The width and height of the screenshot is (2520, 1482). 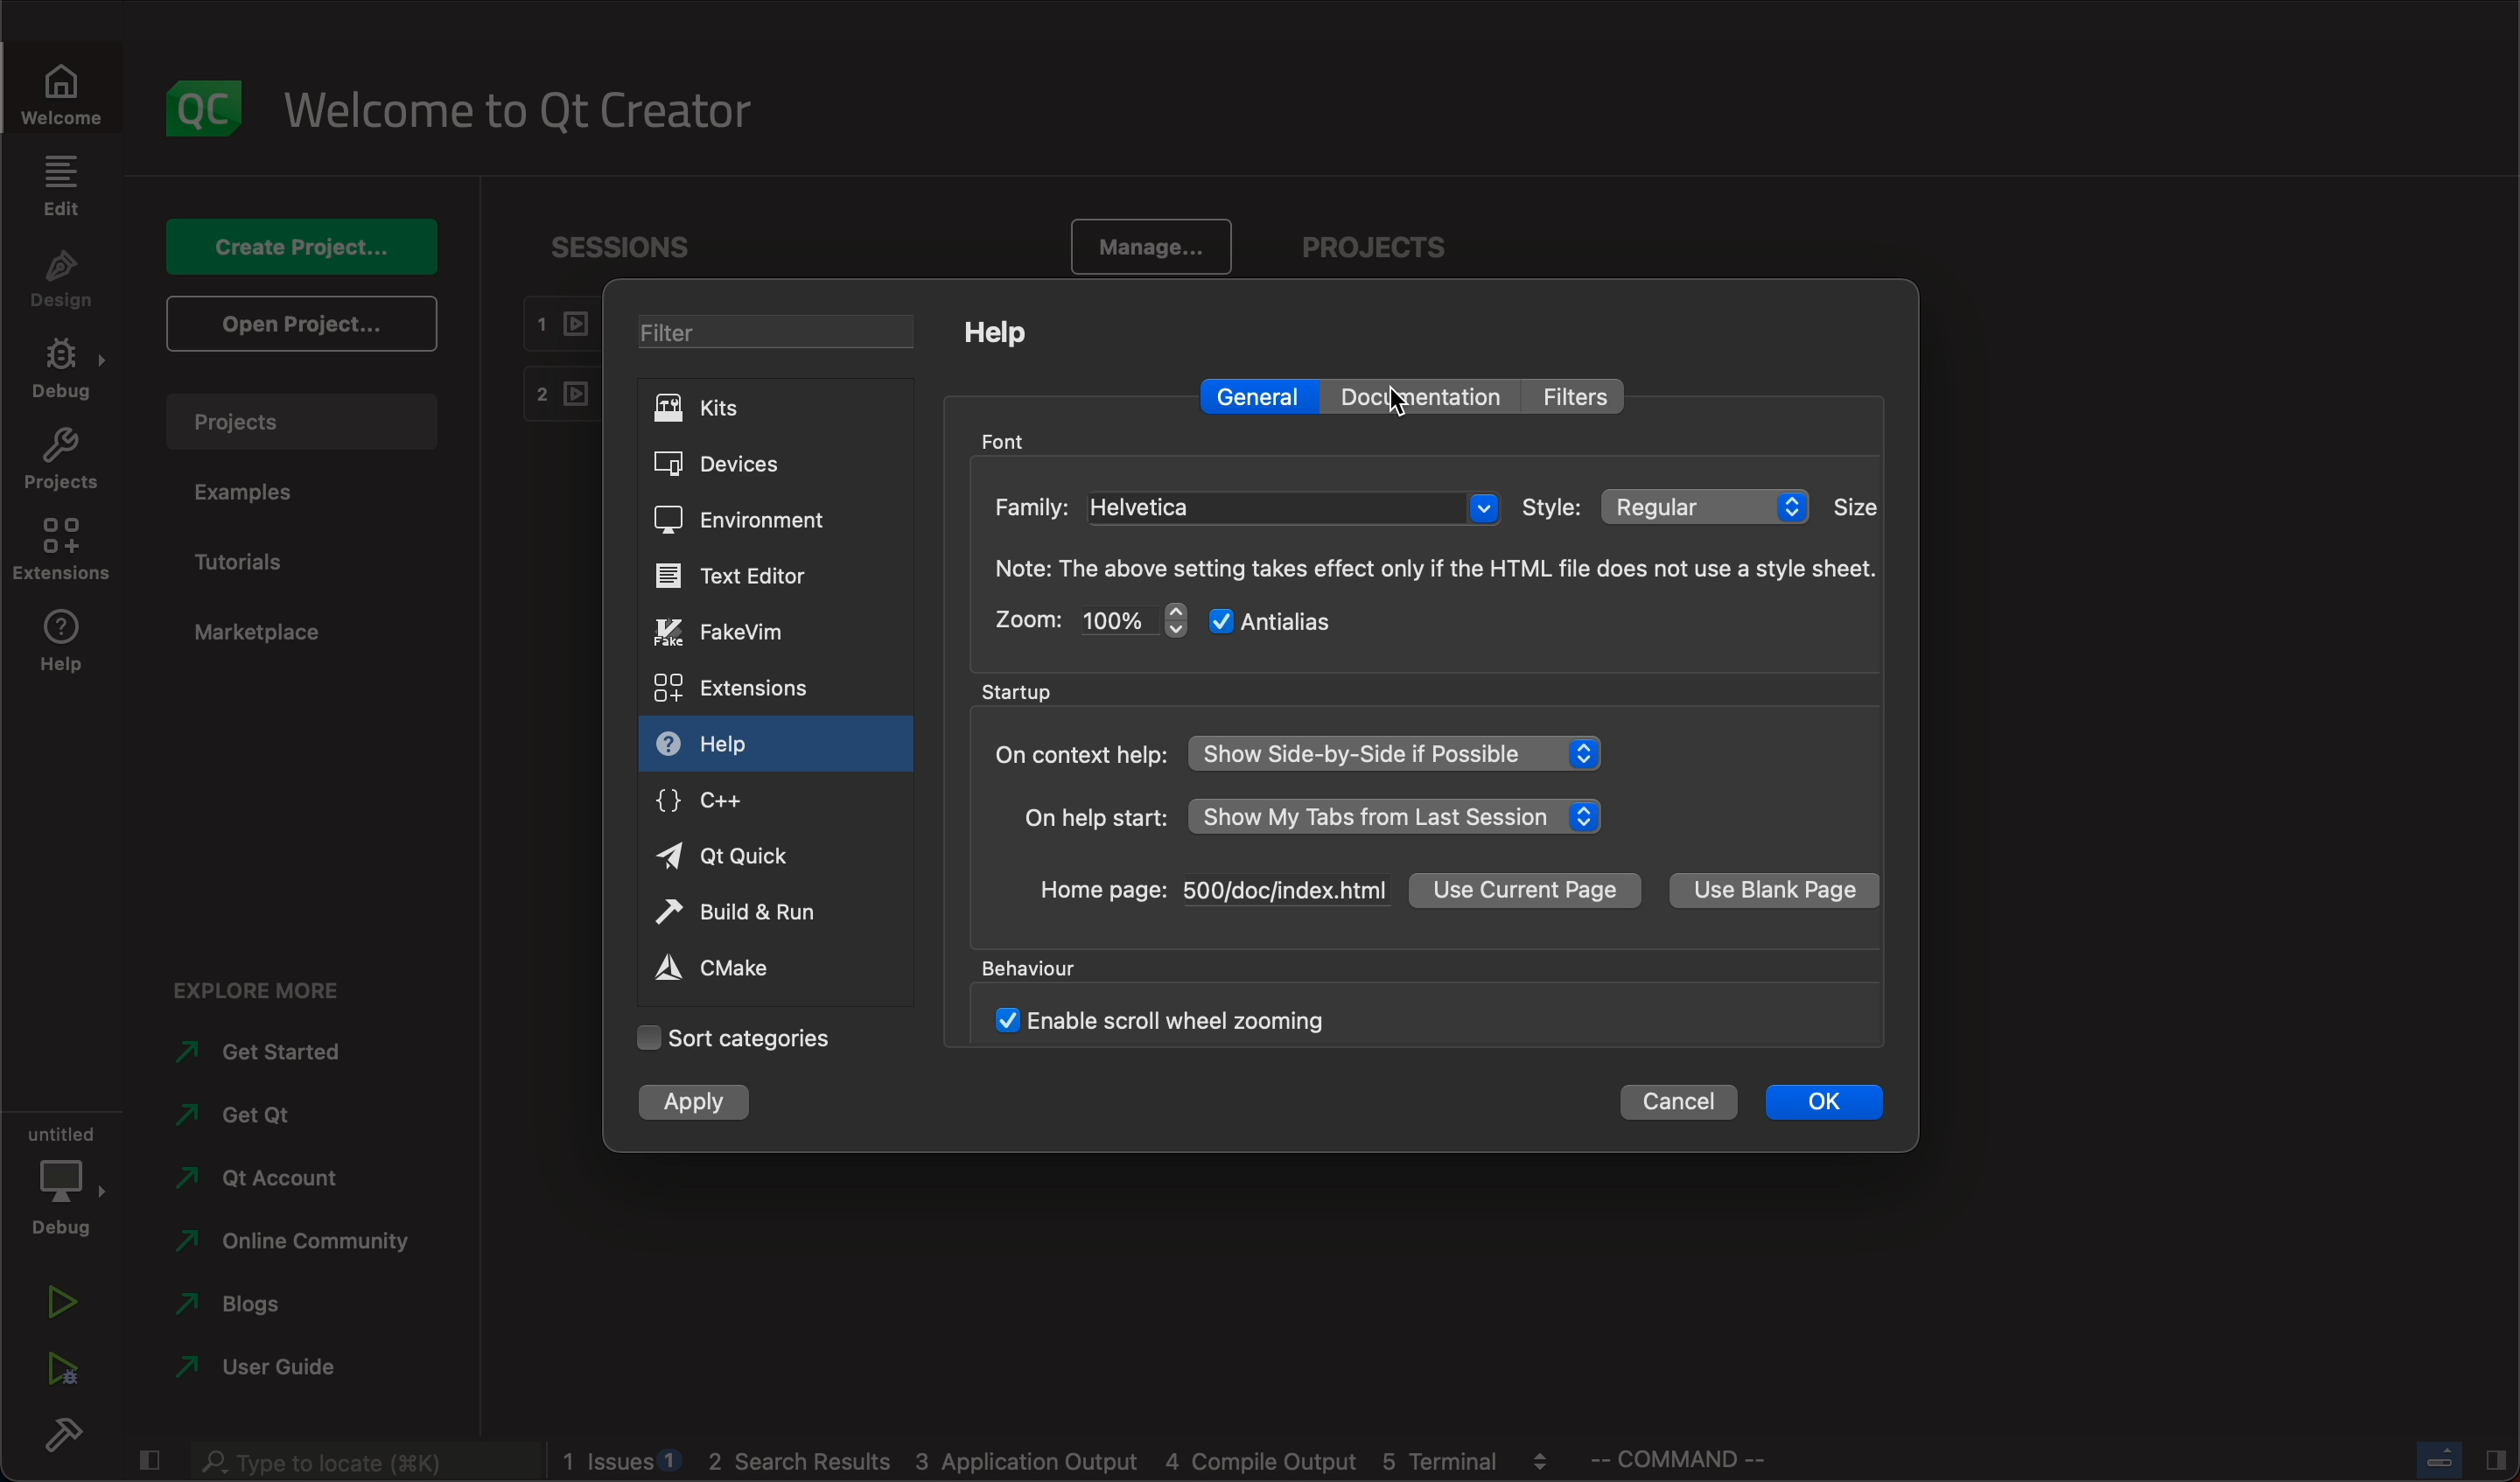 I want to click on welcome, so click(x=59, y=100).